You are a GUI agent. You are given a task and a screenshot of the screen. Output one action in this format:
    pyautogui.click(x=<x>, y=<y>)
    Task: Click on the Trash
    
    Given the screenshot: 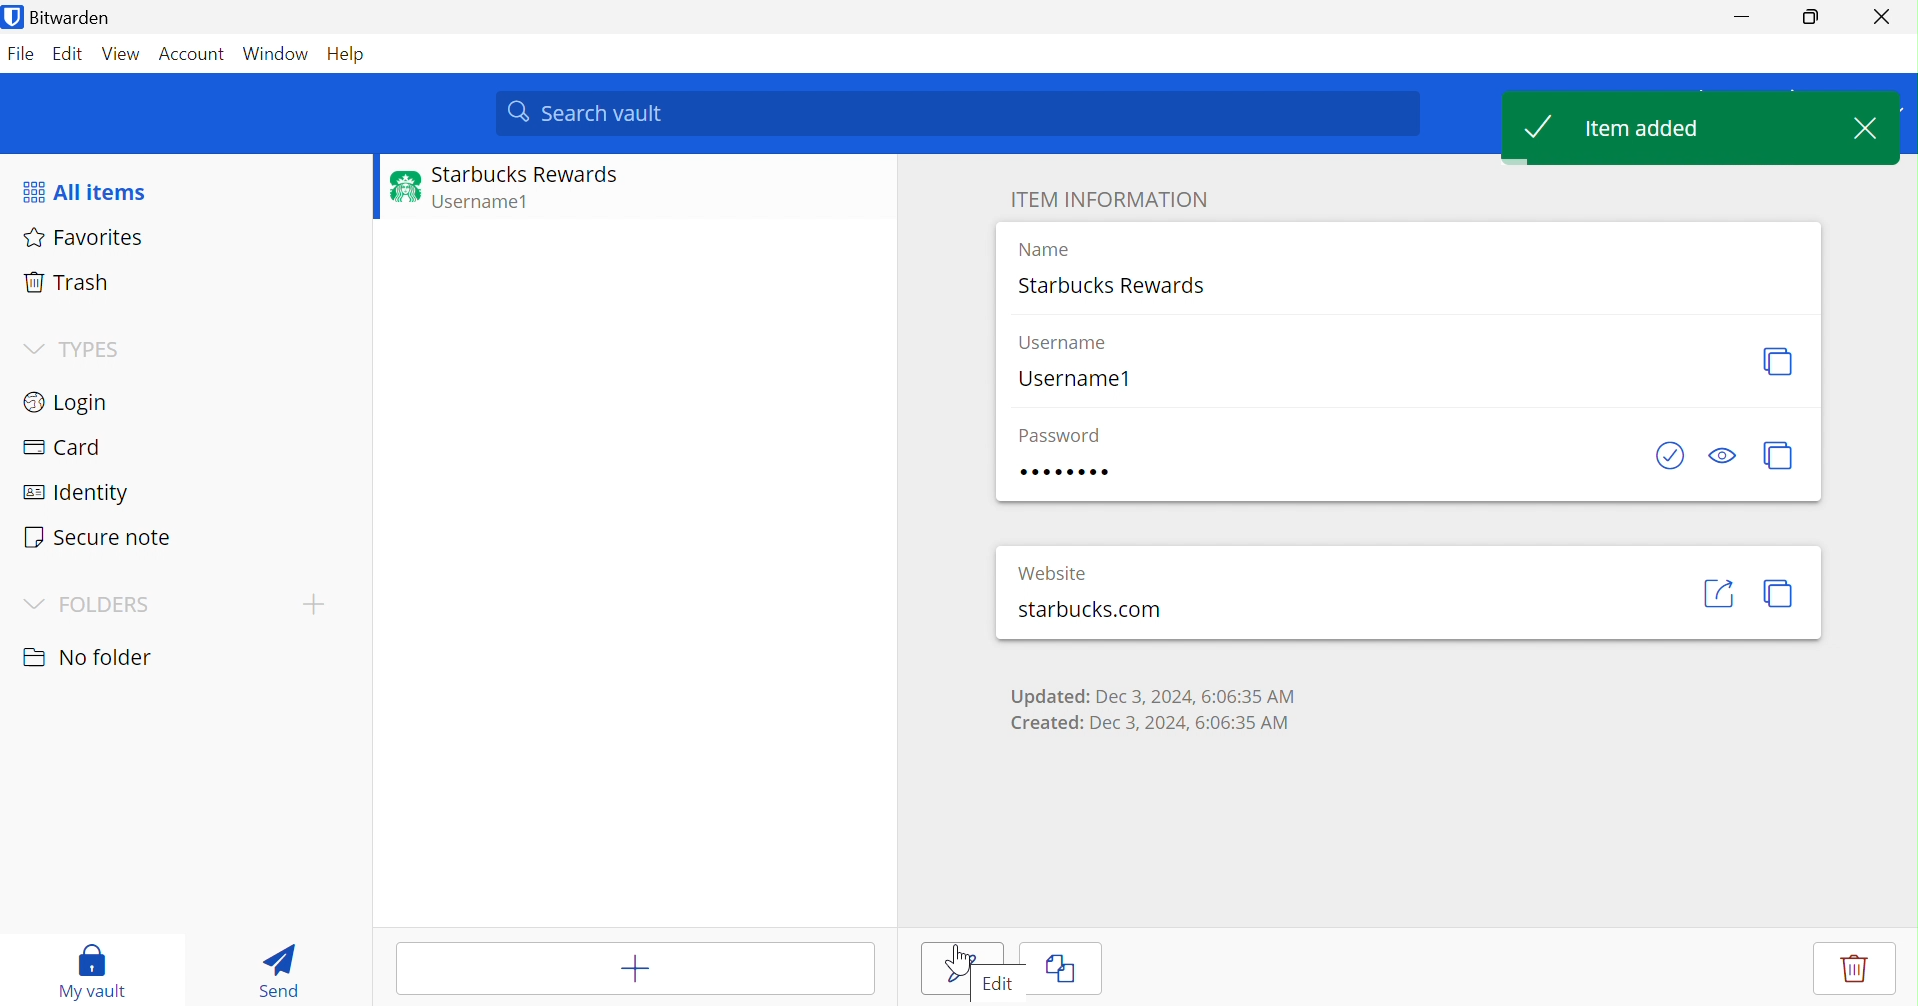 What is the action you would take?
    pyautogui.click(x=65, y=285)
    